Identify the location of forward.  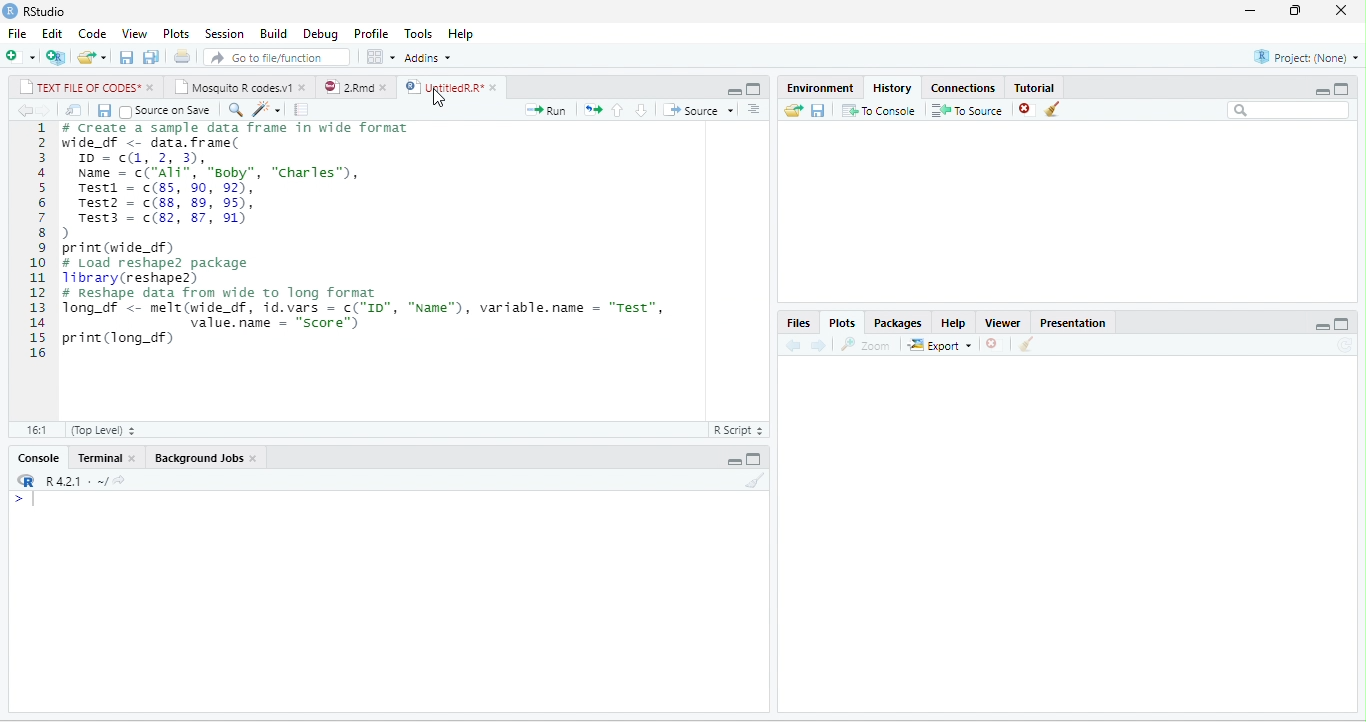
(819, 345).